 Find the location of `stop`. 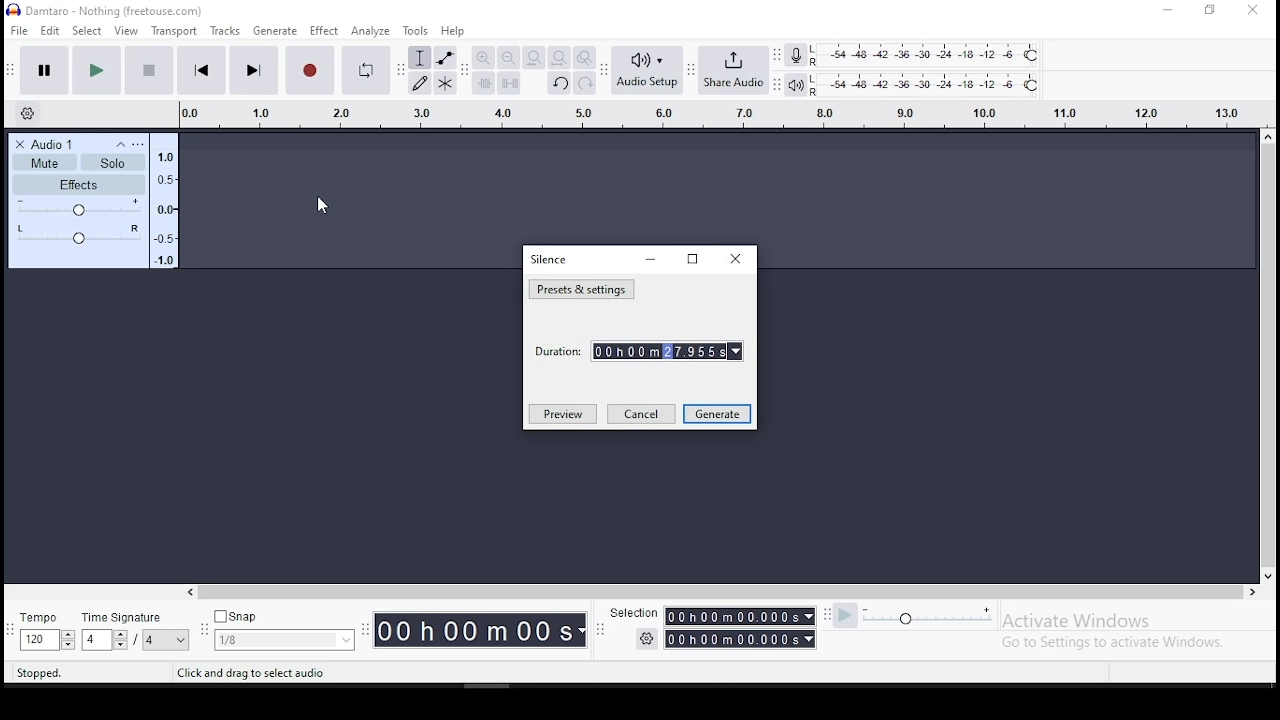

stop is located at coordinates (150, 70).